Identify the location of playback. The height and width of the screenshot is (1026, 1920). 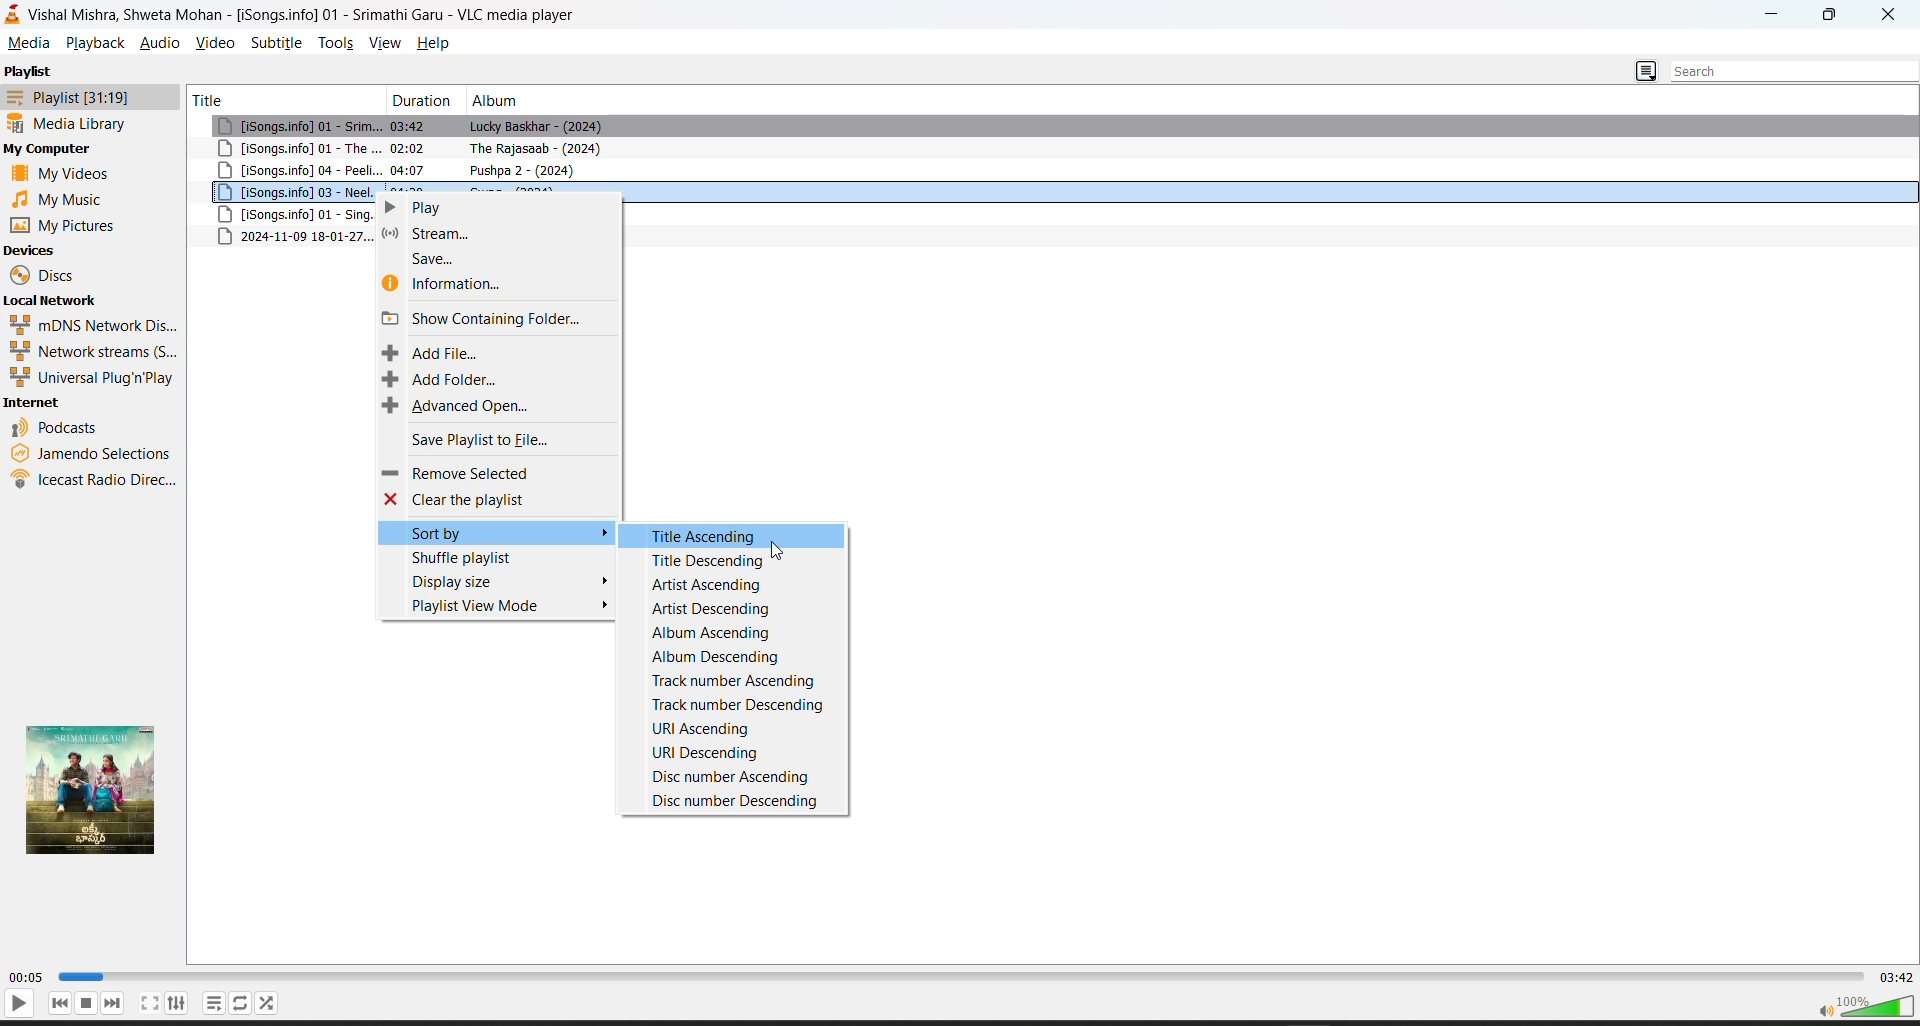
(96, 42).